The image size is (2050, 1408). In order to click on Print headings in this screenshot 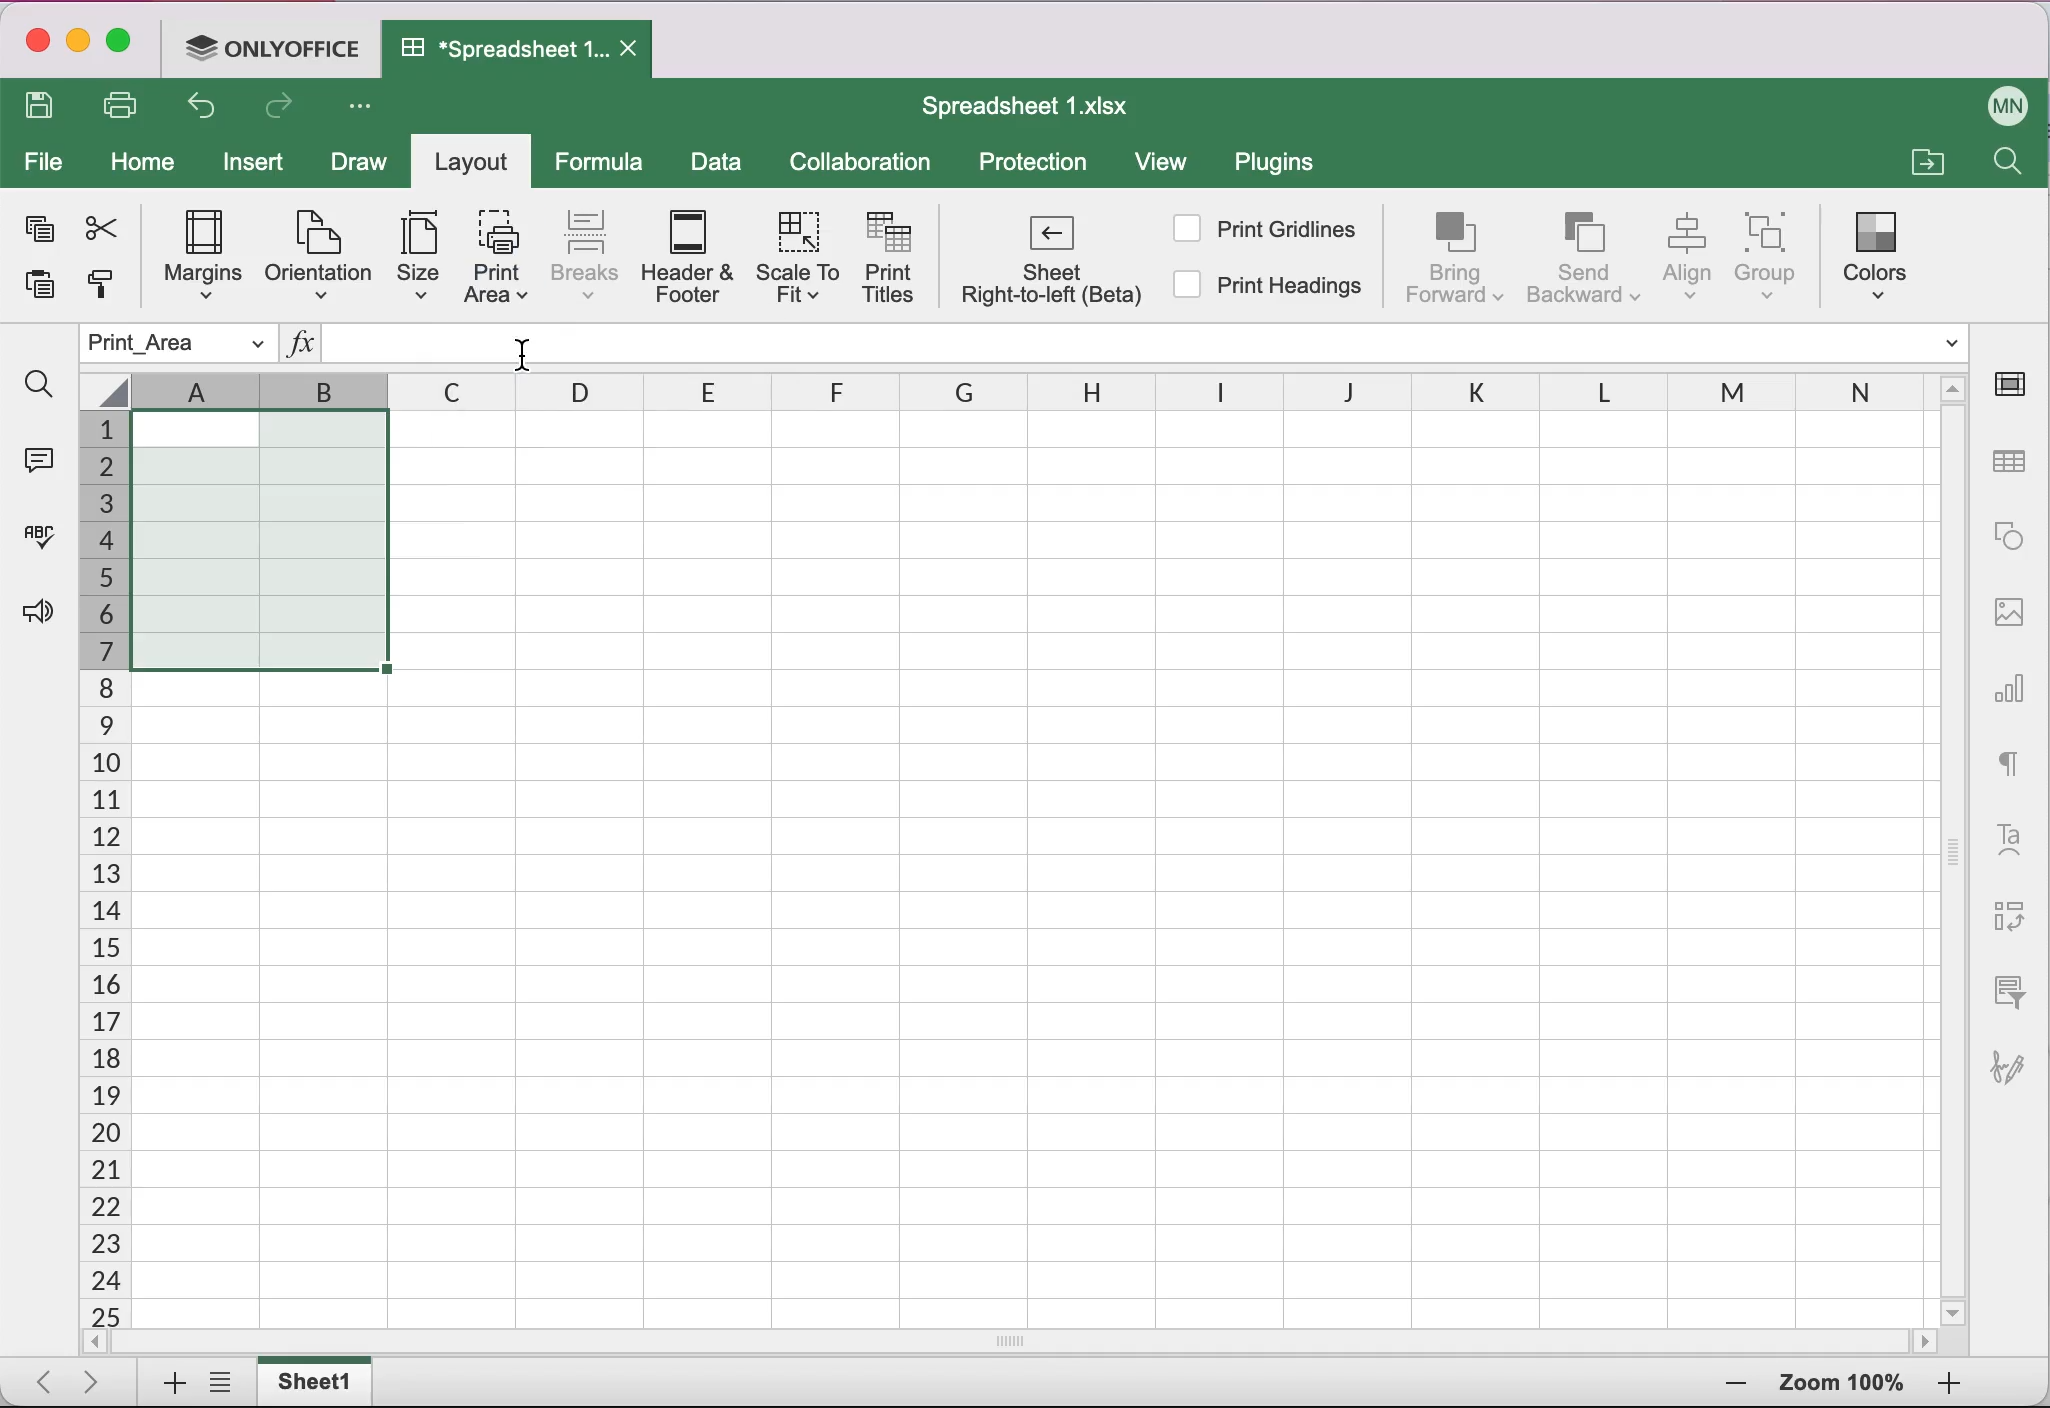, I will do `click(1271, 289)`.